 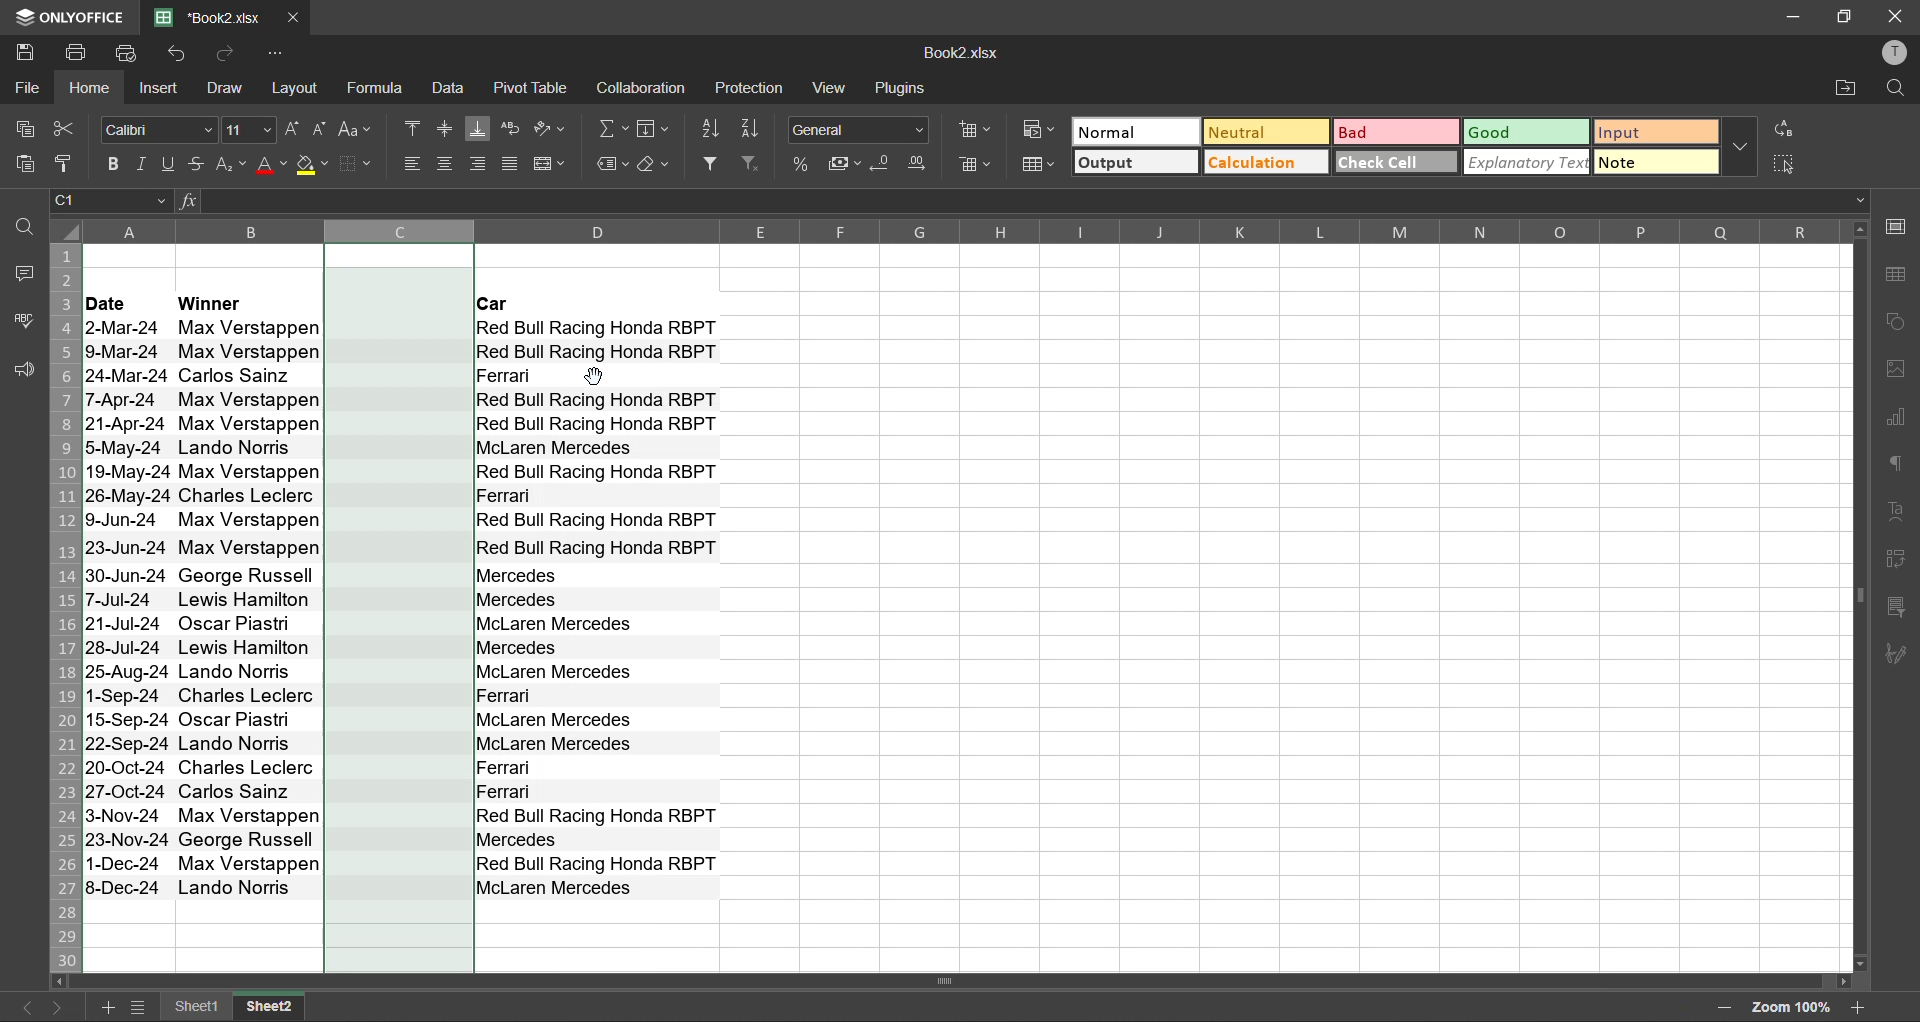 I want to click on plugins, so click(x=900, y=88).